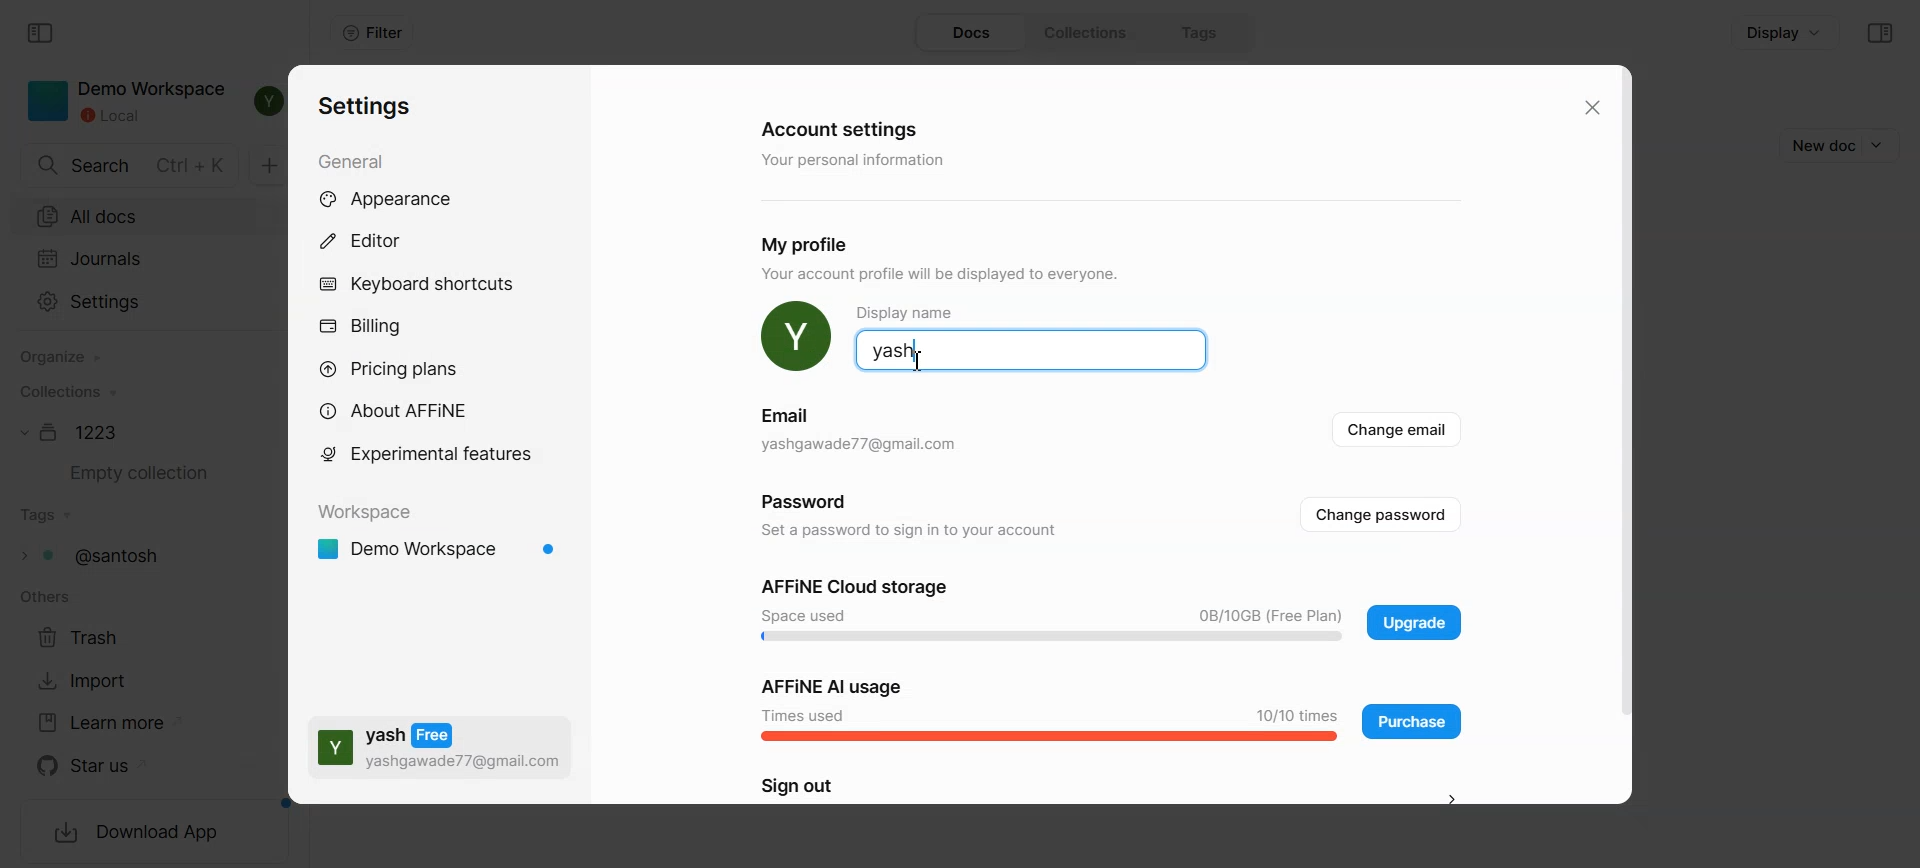 This screenshot has width=1920, height=868. I want to click on Dropdown box, so click(1884, 144).